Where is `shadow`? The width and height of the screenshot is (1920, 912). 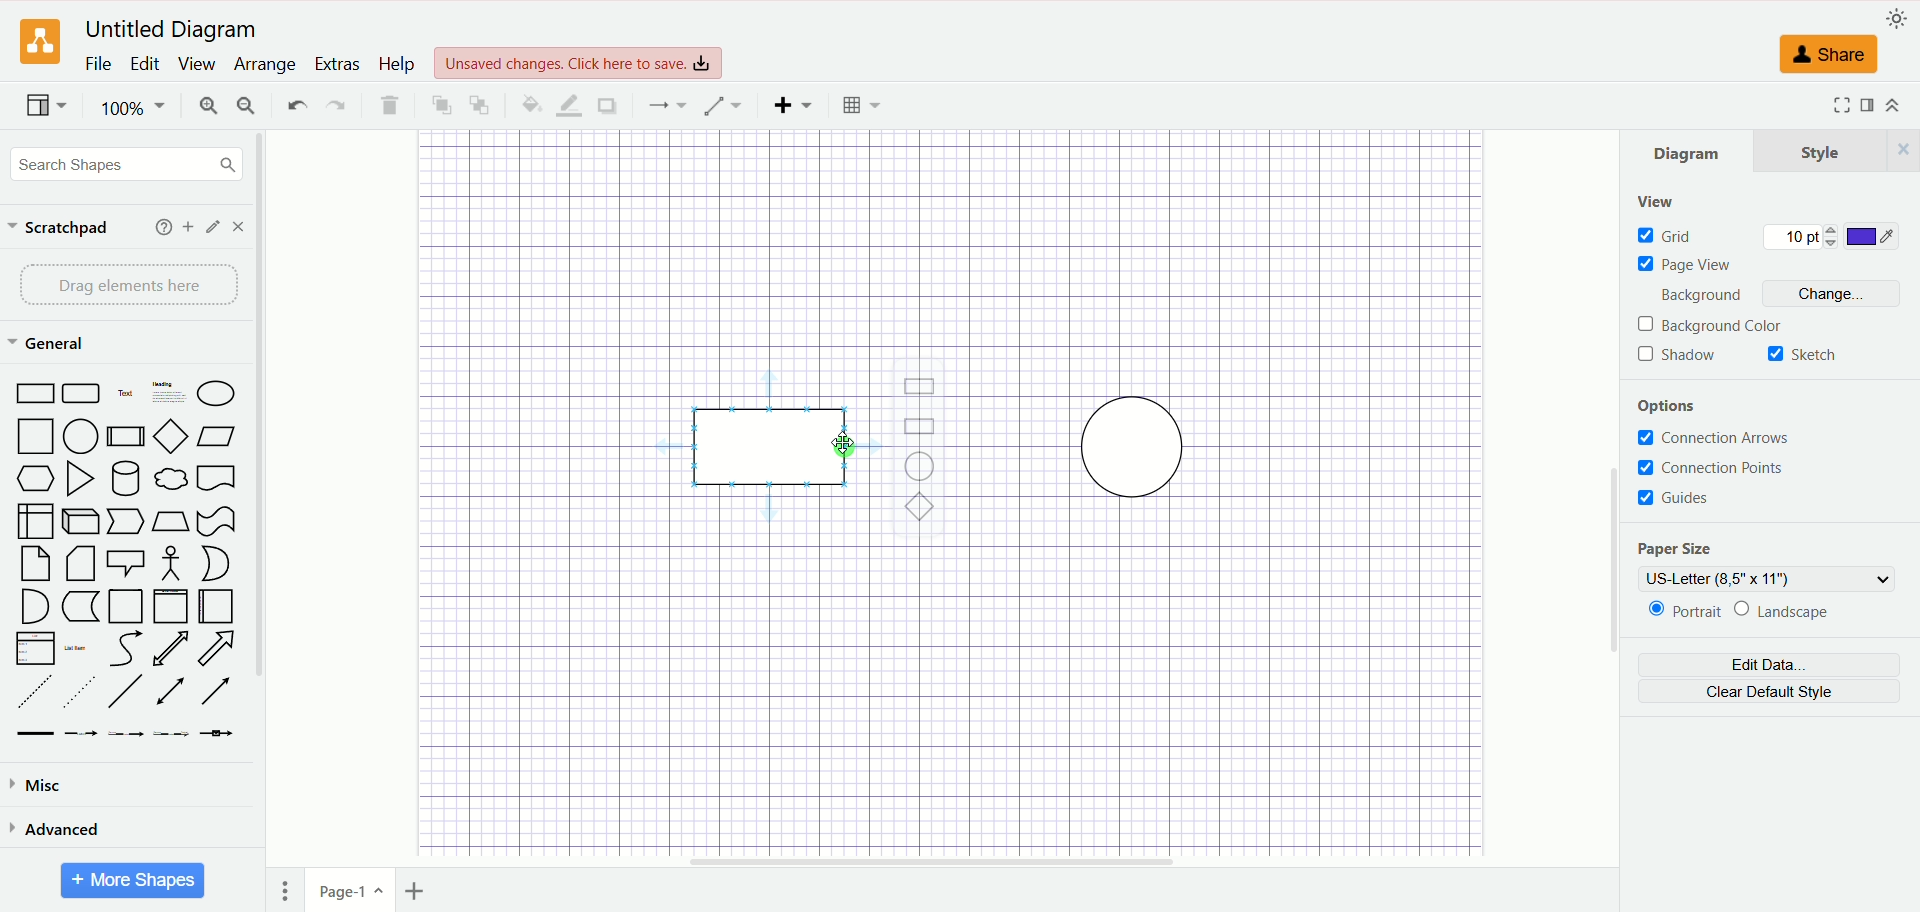
shadow is located at coordinates (1678, 354).